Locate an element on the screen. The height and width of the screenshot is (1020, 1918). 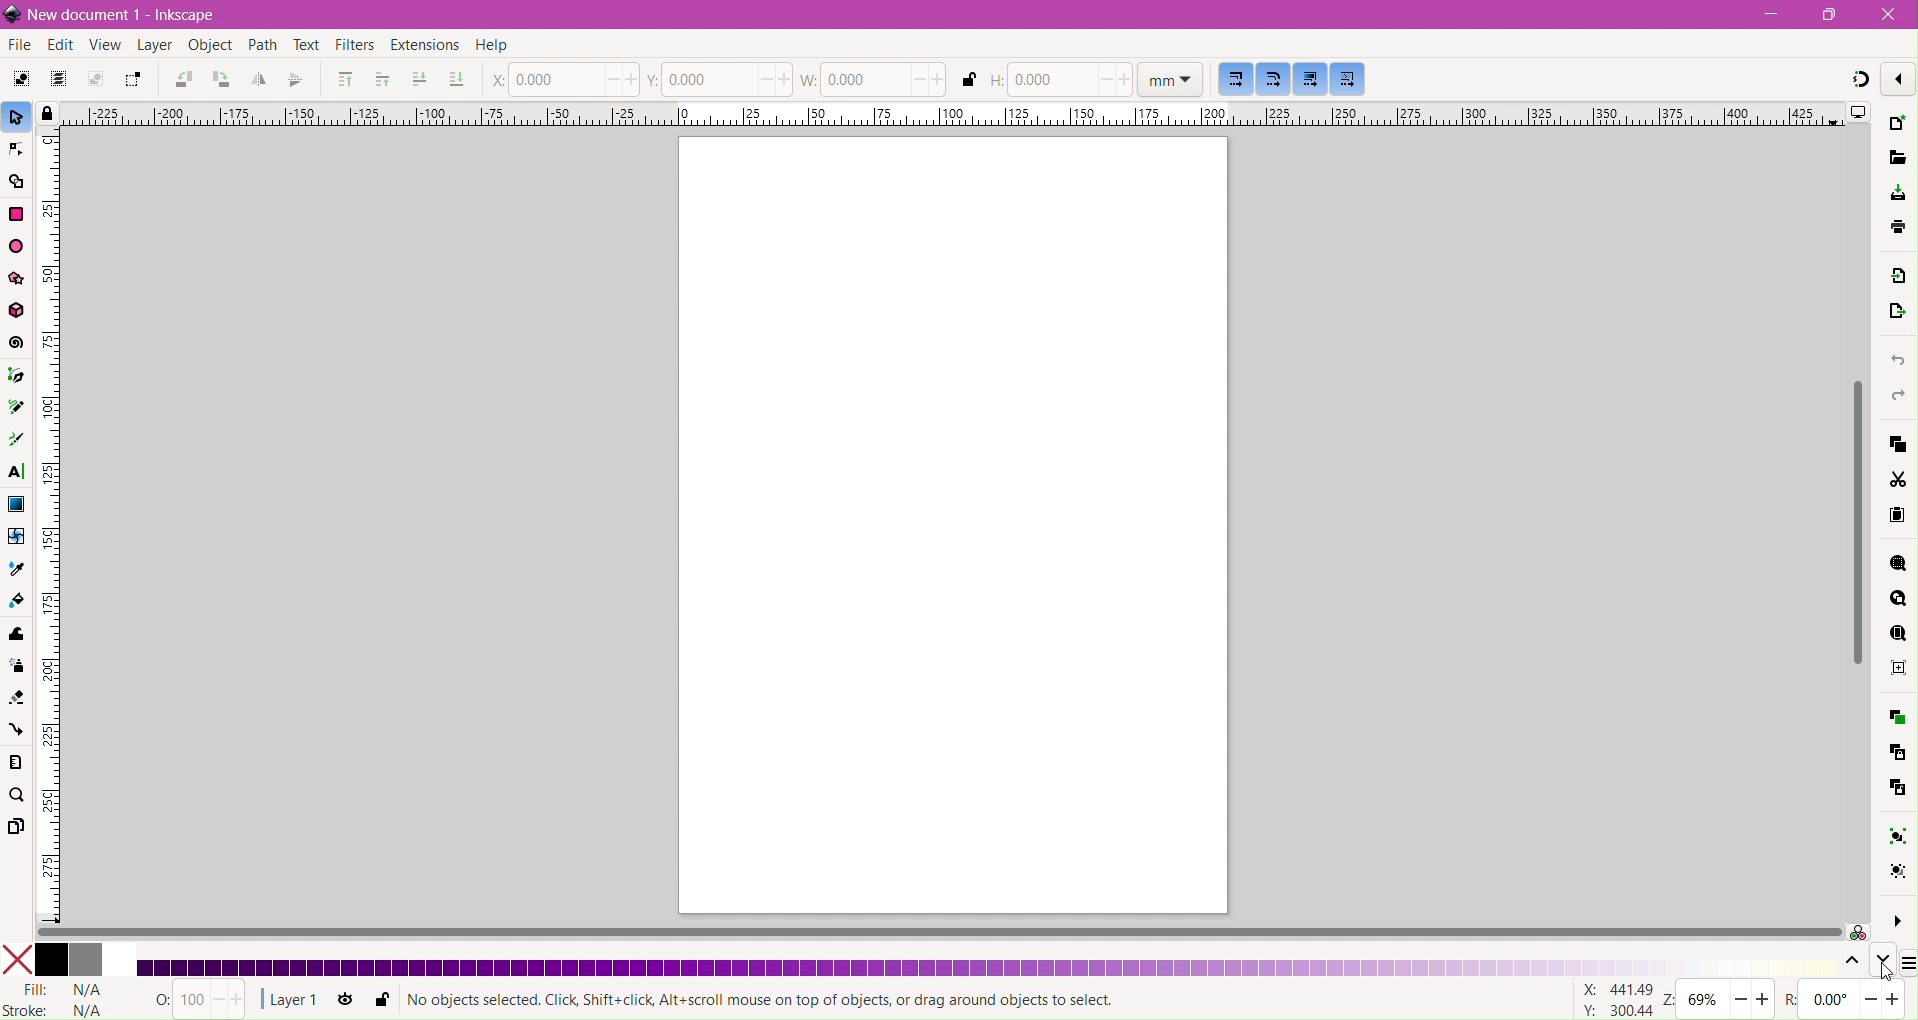
Zoom Tool is located at coordinates (20, 797).